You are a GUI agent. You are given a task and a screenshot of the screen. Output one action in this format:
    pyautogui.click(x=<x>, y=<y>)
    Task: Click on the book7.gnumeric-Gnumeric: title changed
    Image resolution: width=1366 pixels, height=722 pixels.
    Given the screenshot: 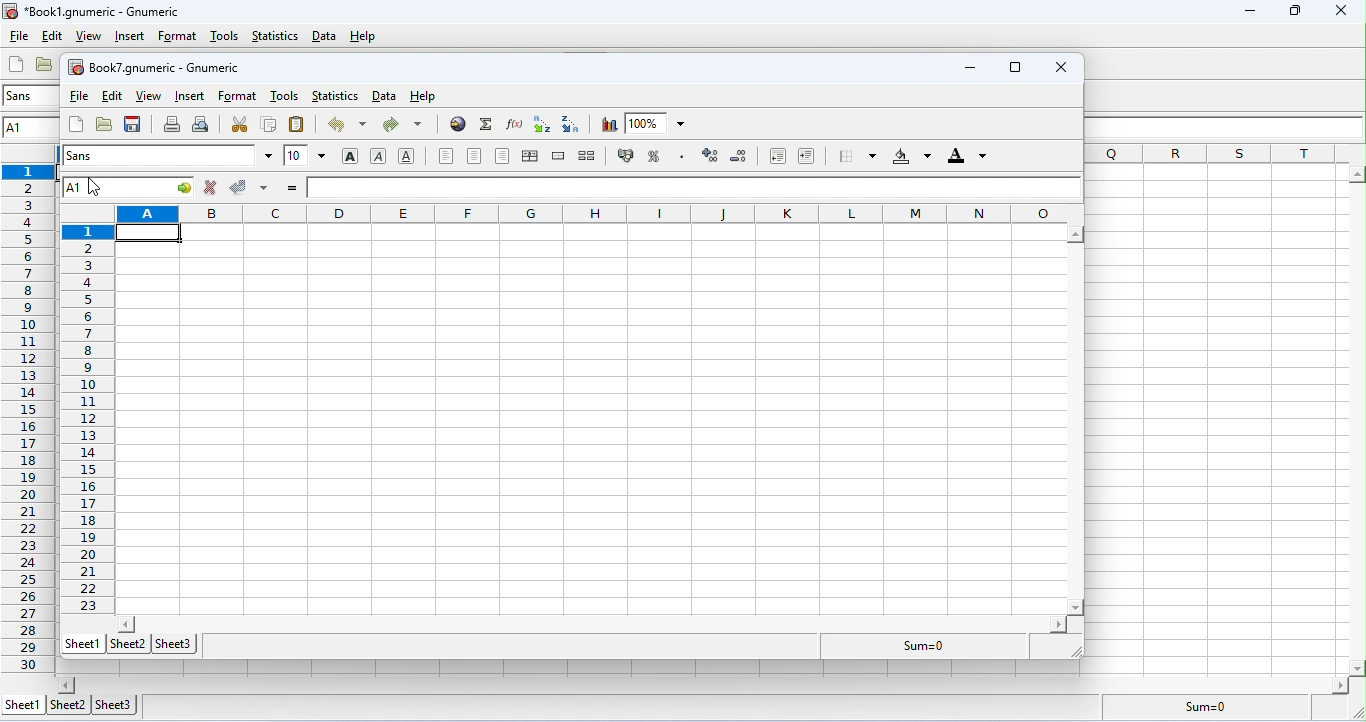 What is the action you would take?
    pyautogui.click(x=151, y=65)
    